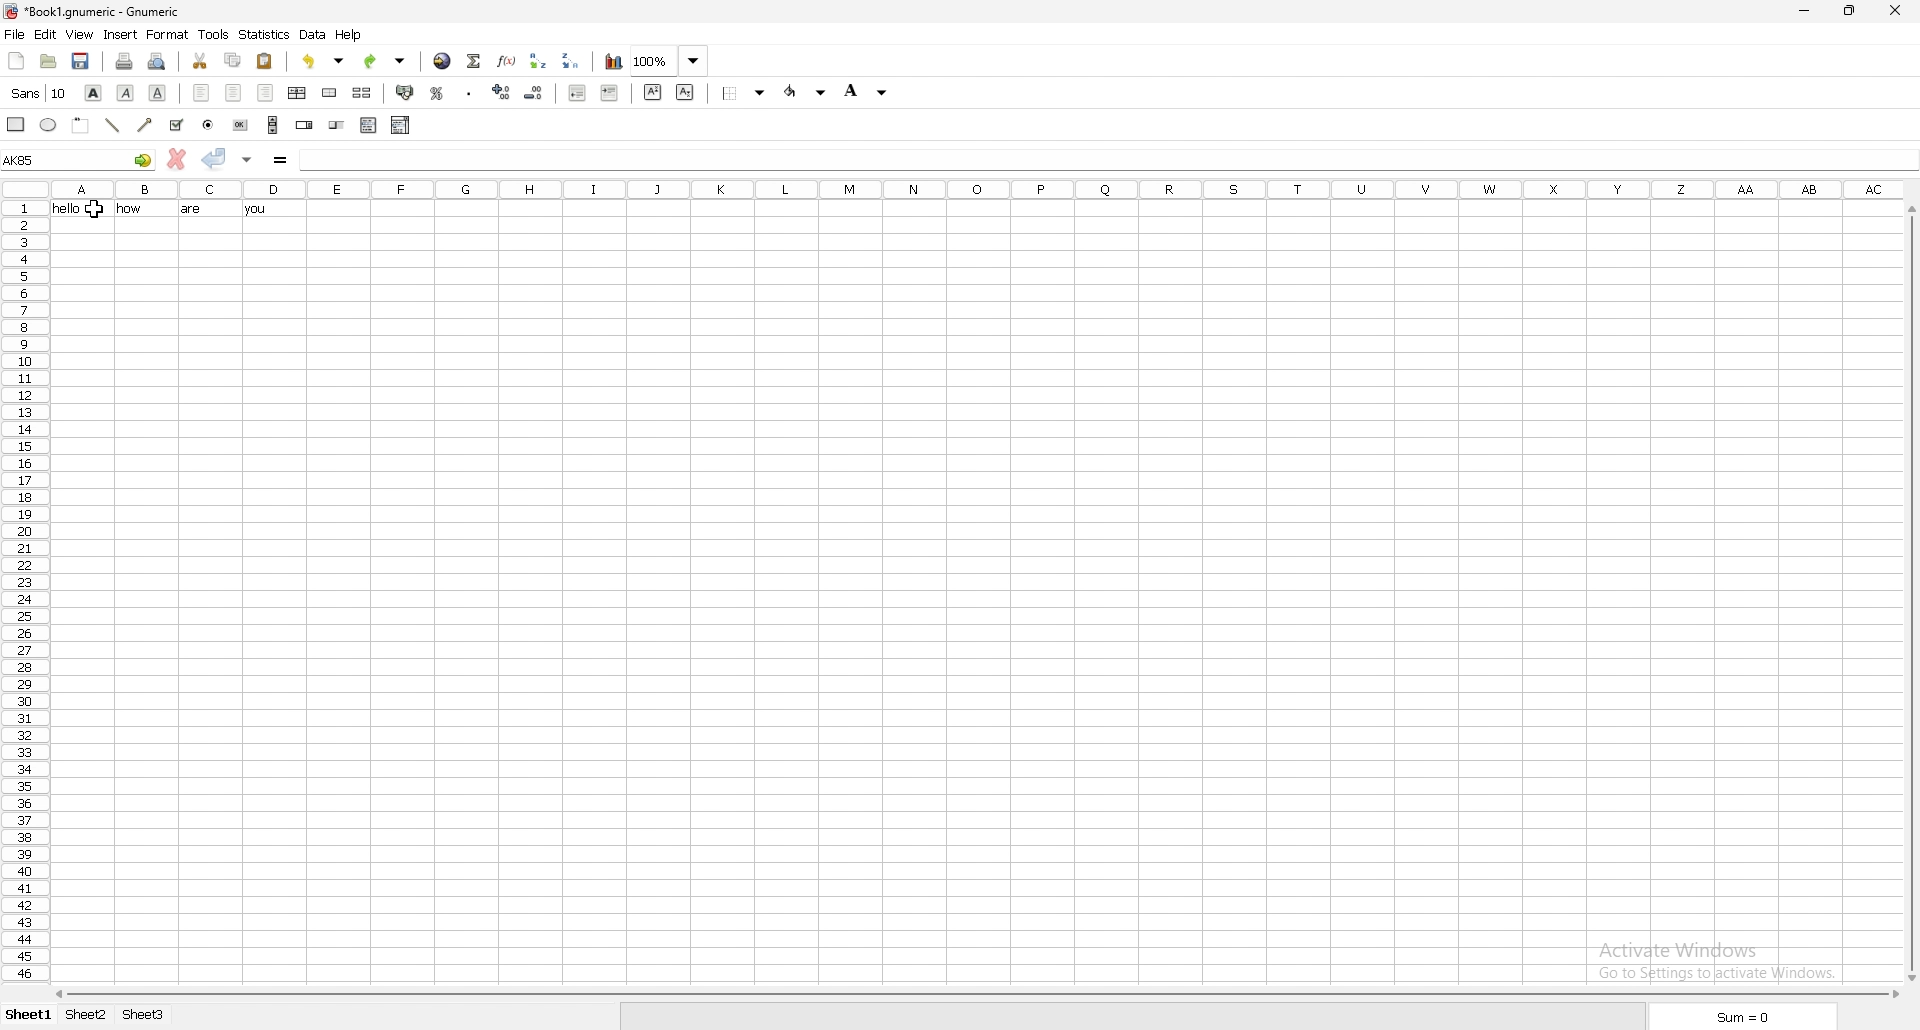  Describe the element at coordinates (1897, 11) in the screenshot. I see `close` at that location.